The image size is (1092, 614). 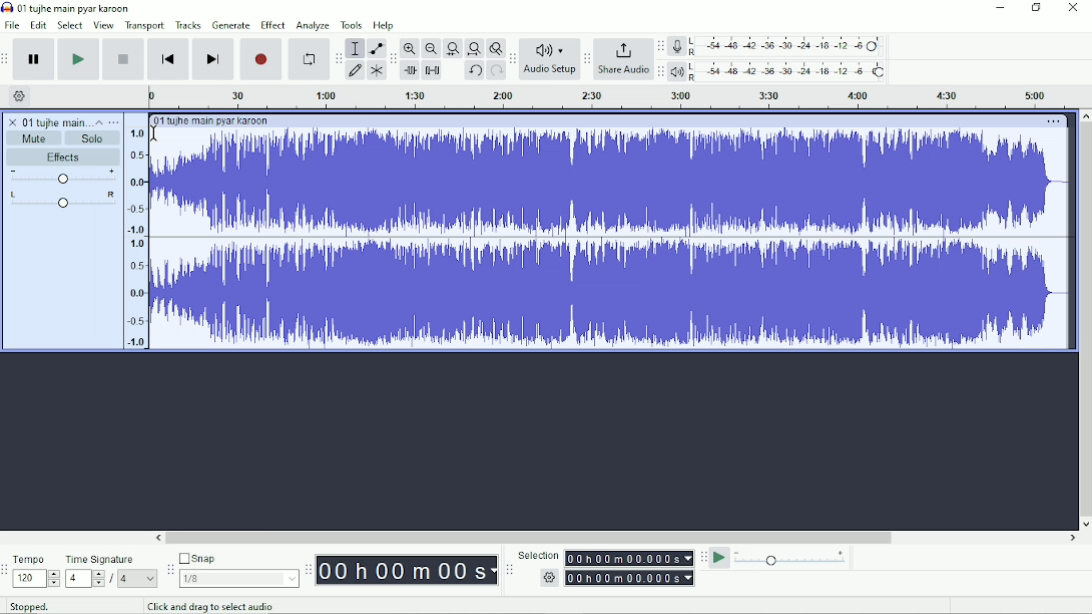 I want to click on Vertical scrollbar, so click(x=1085, y=319).